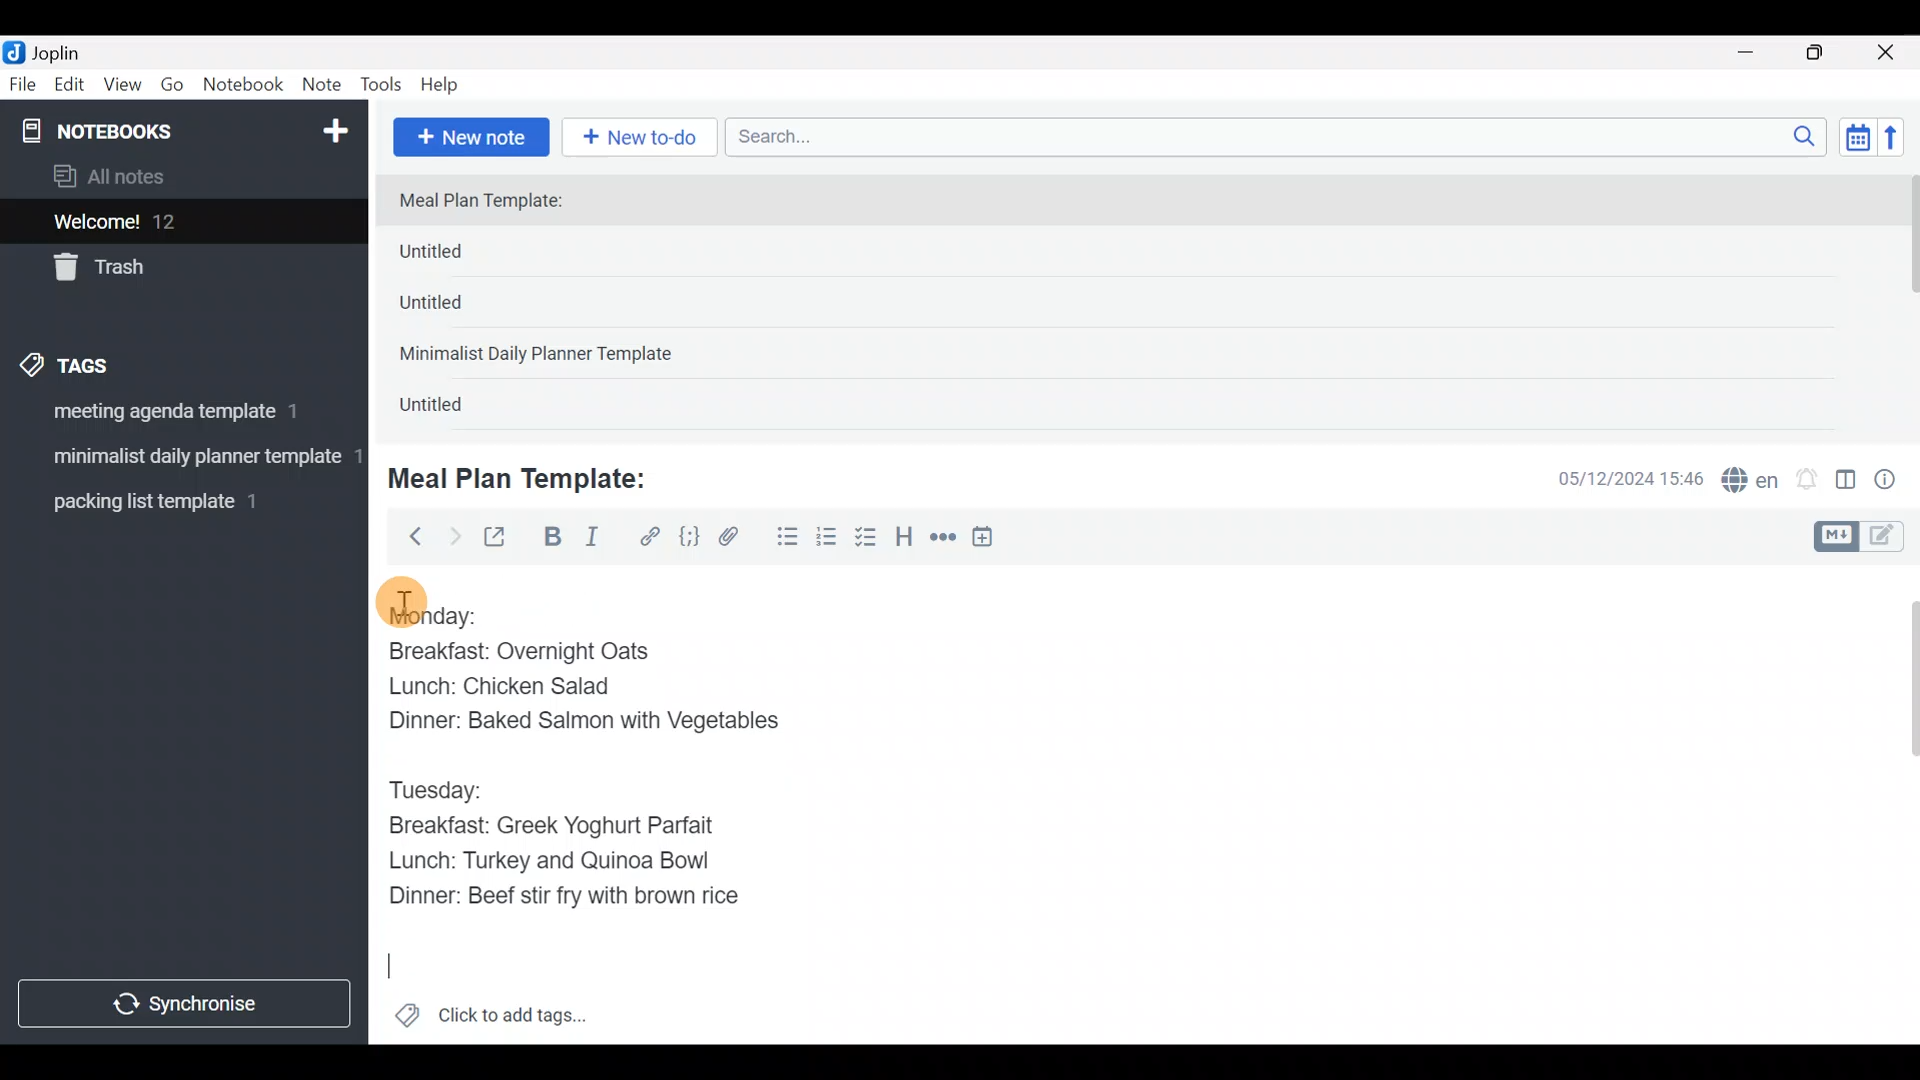  I want to click on Dinner: Baked Salmon with Vegetables, so click(584, 722).